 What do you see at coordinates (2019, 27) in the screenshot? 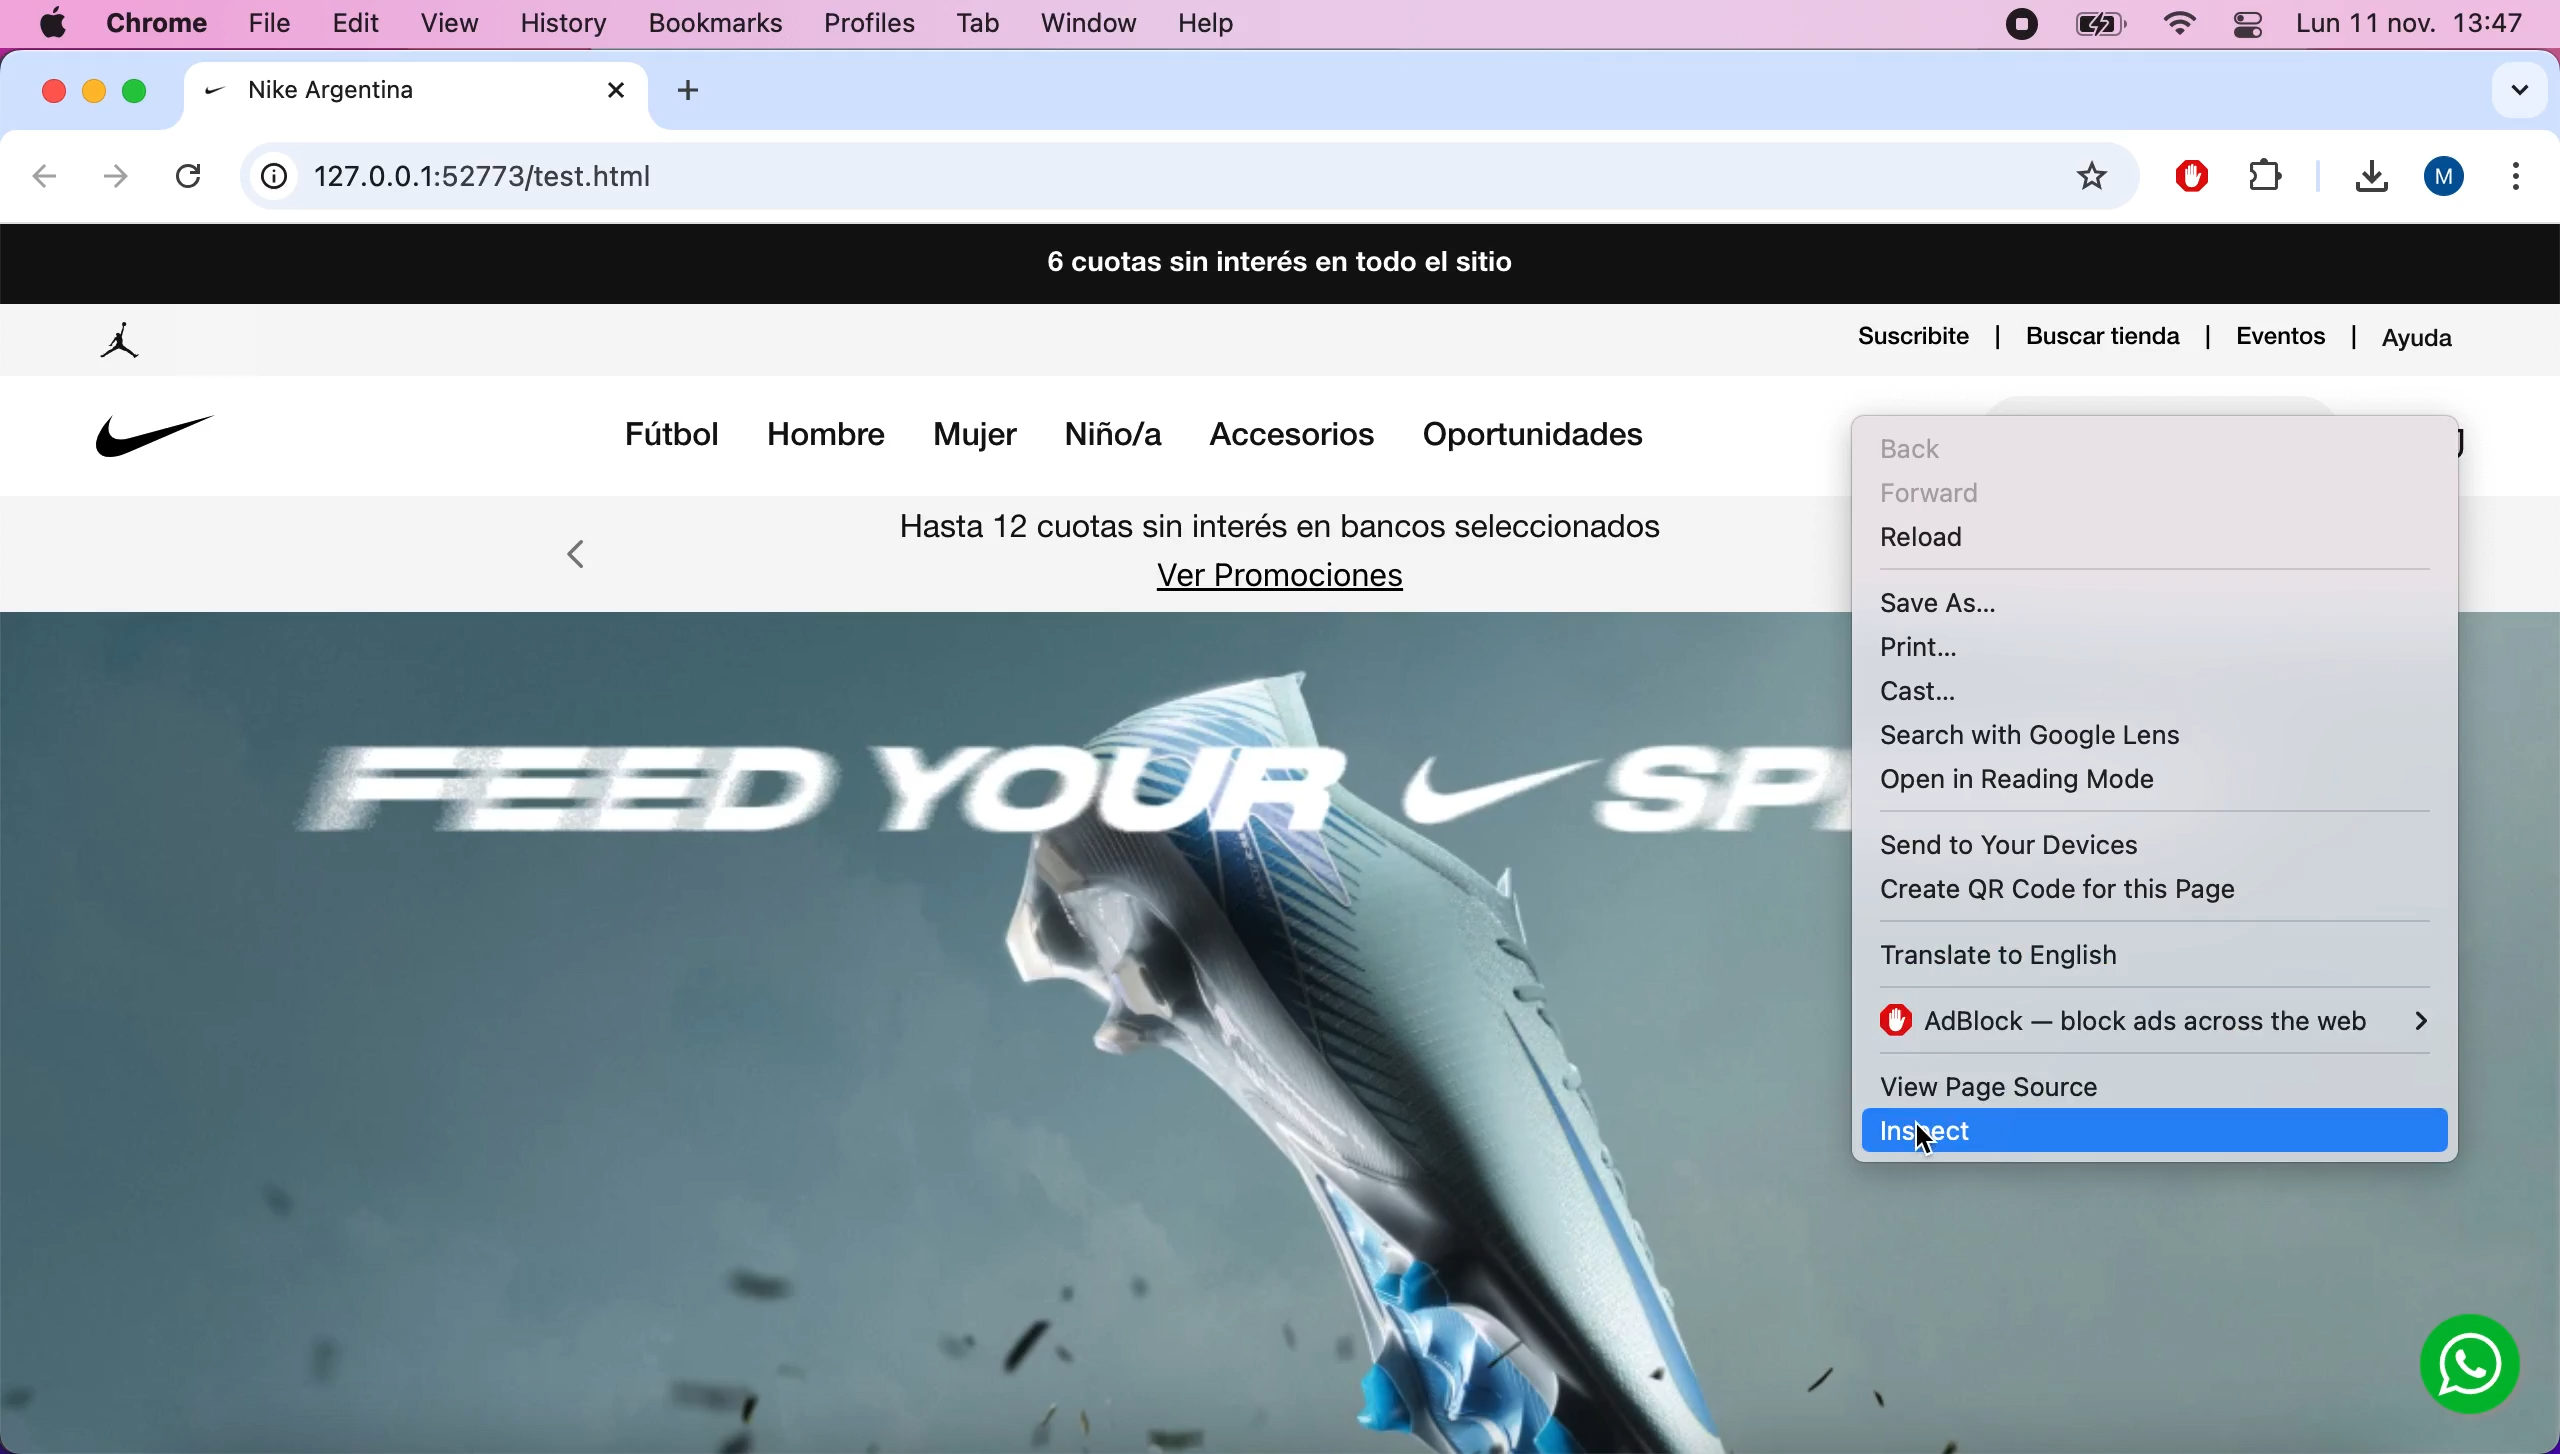
I see `recording stopped` at bounding box center [2019, 27].